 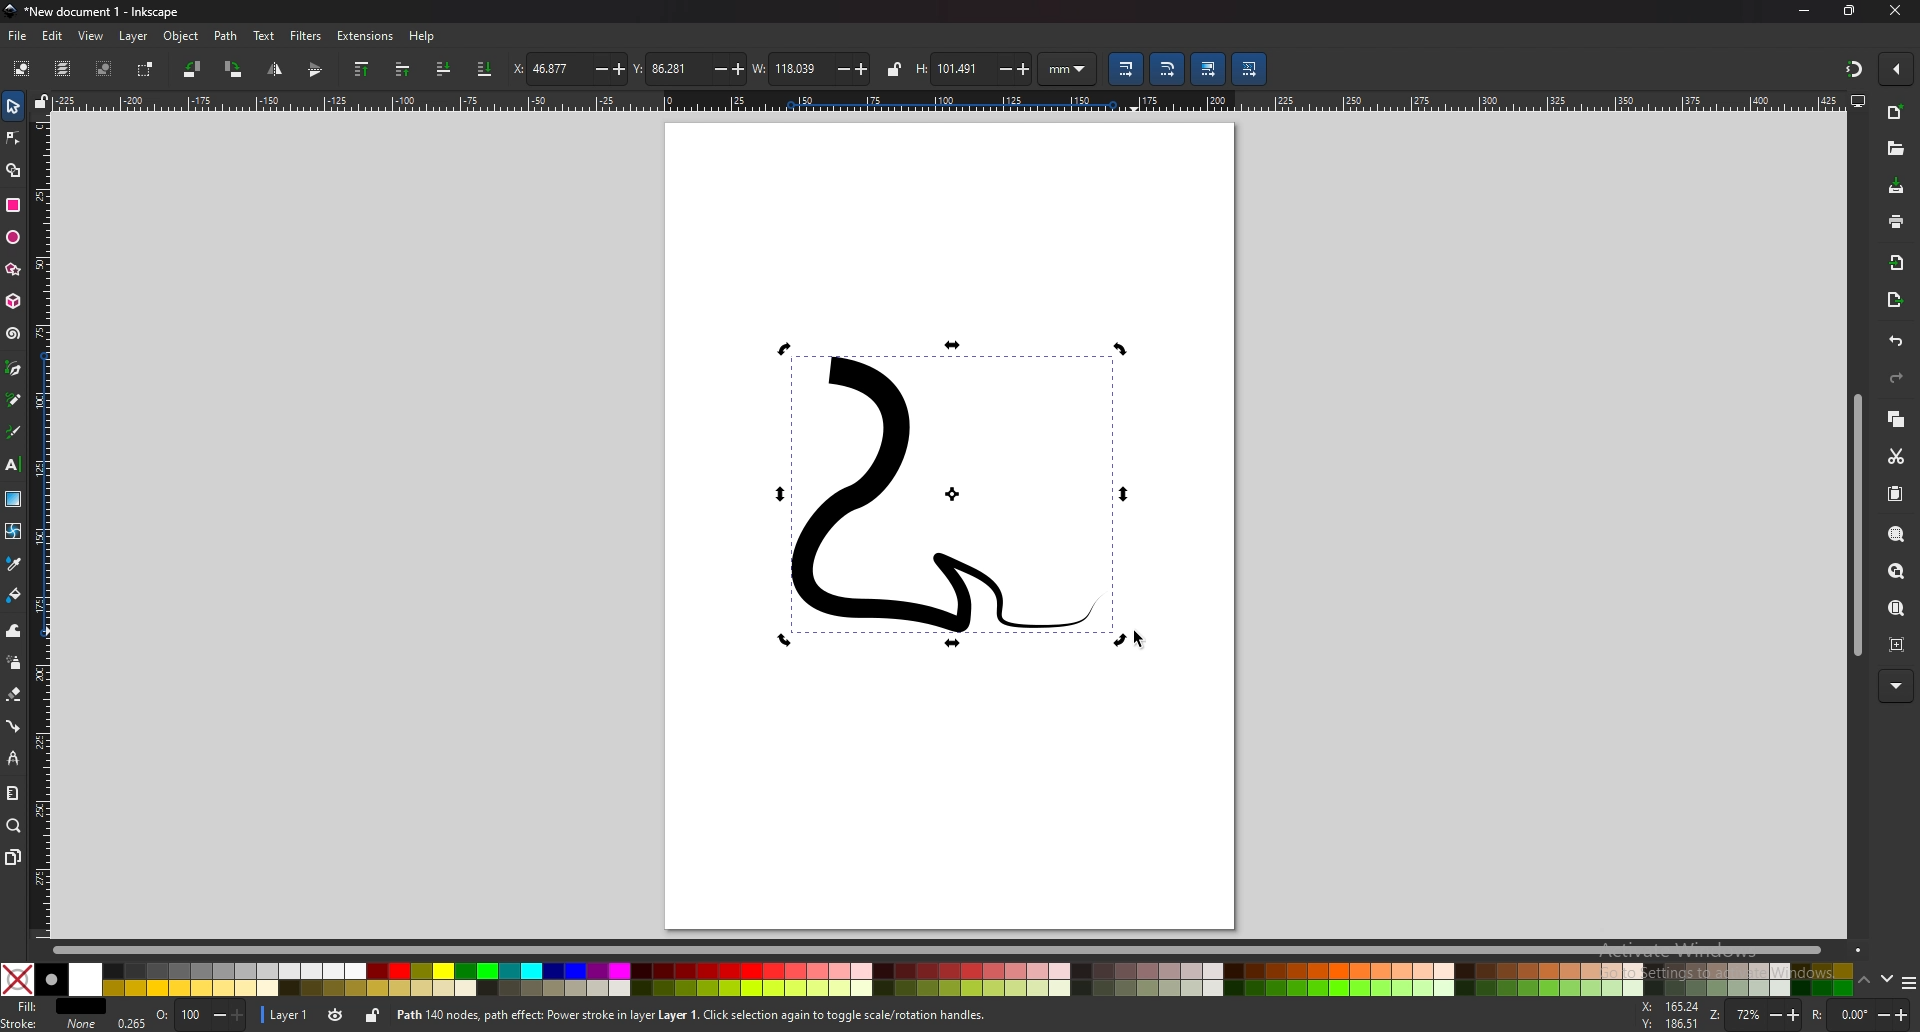 What do you see at coordinates (1804, 10) in the screenshot?
I see `minimize` at bounding box center [1804, 10].